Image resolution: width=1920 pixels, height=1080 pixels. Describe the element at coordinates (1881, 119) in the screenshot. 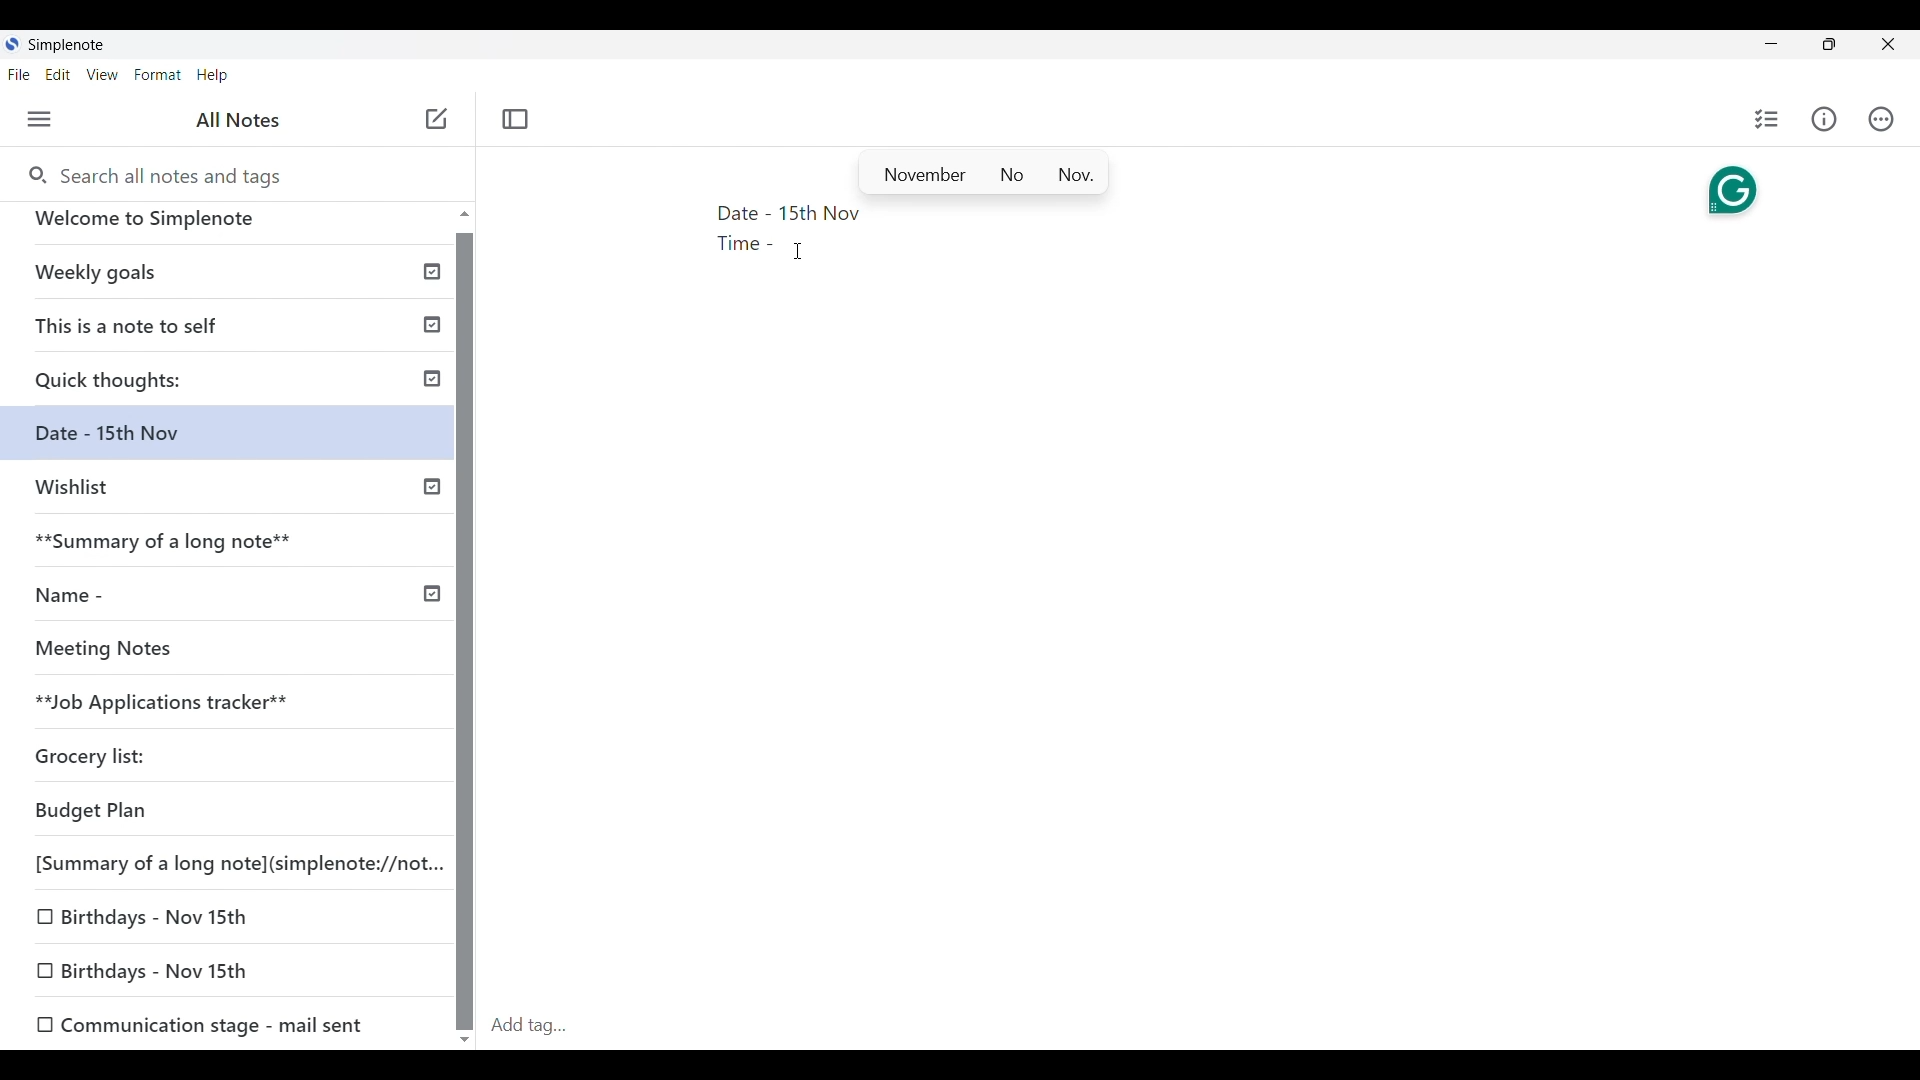

I see `Actions` at that location.